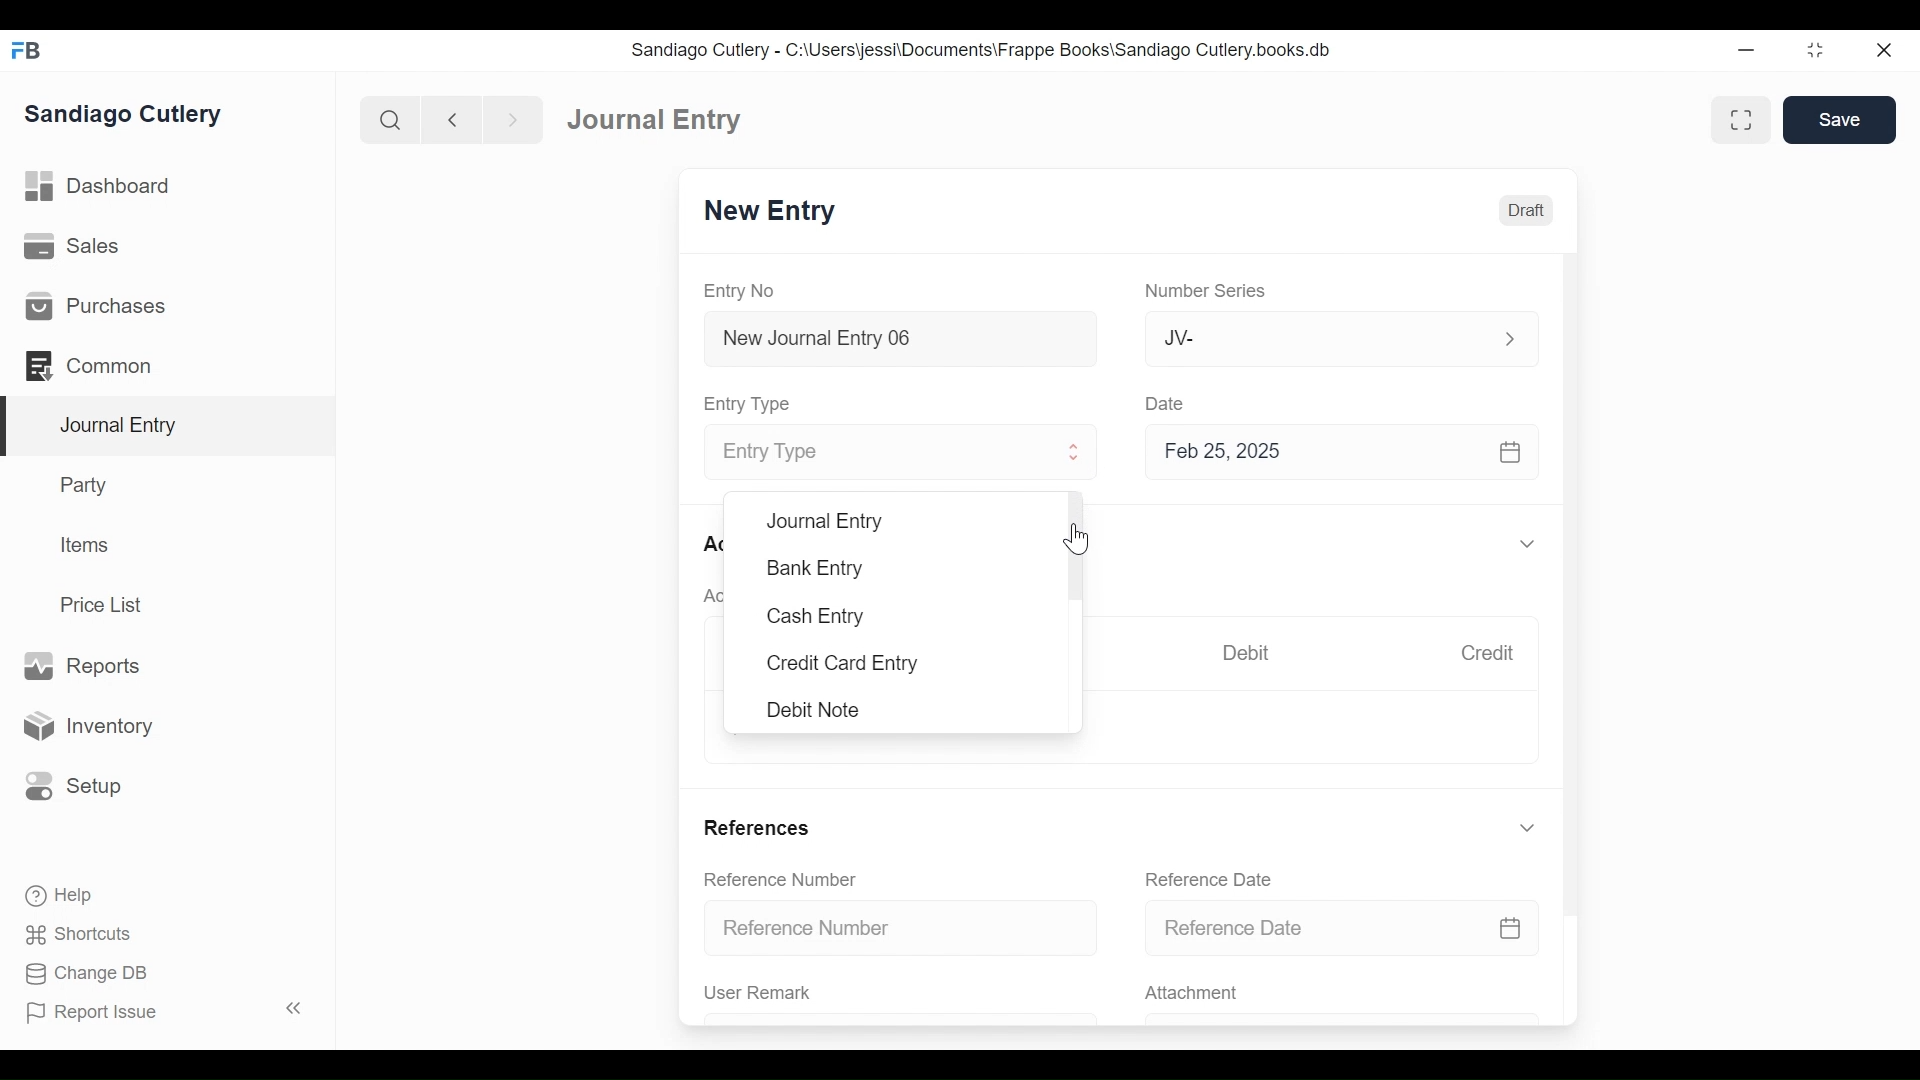 The image size is (1920, 1080). Describe the element at coordinates (655, 118) in the screenshot. I see `Journal Entry` at that location.